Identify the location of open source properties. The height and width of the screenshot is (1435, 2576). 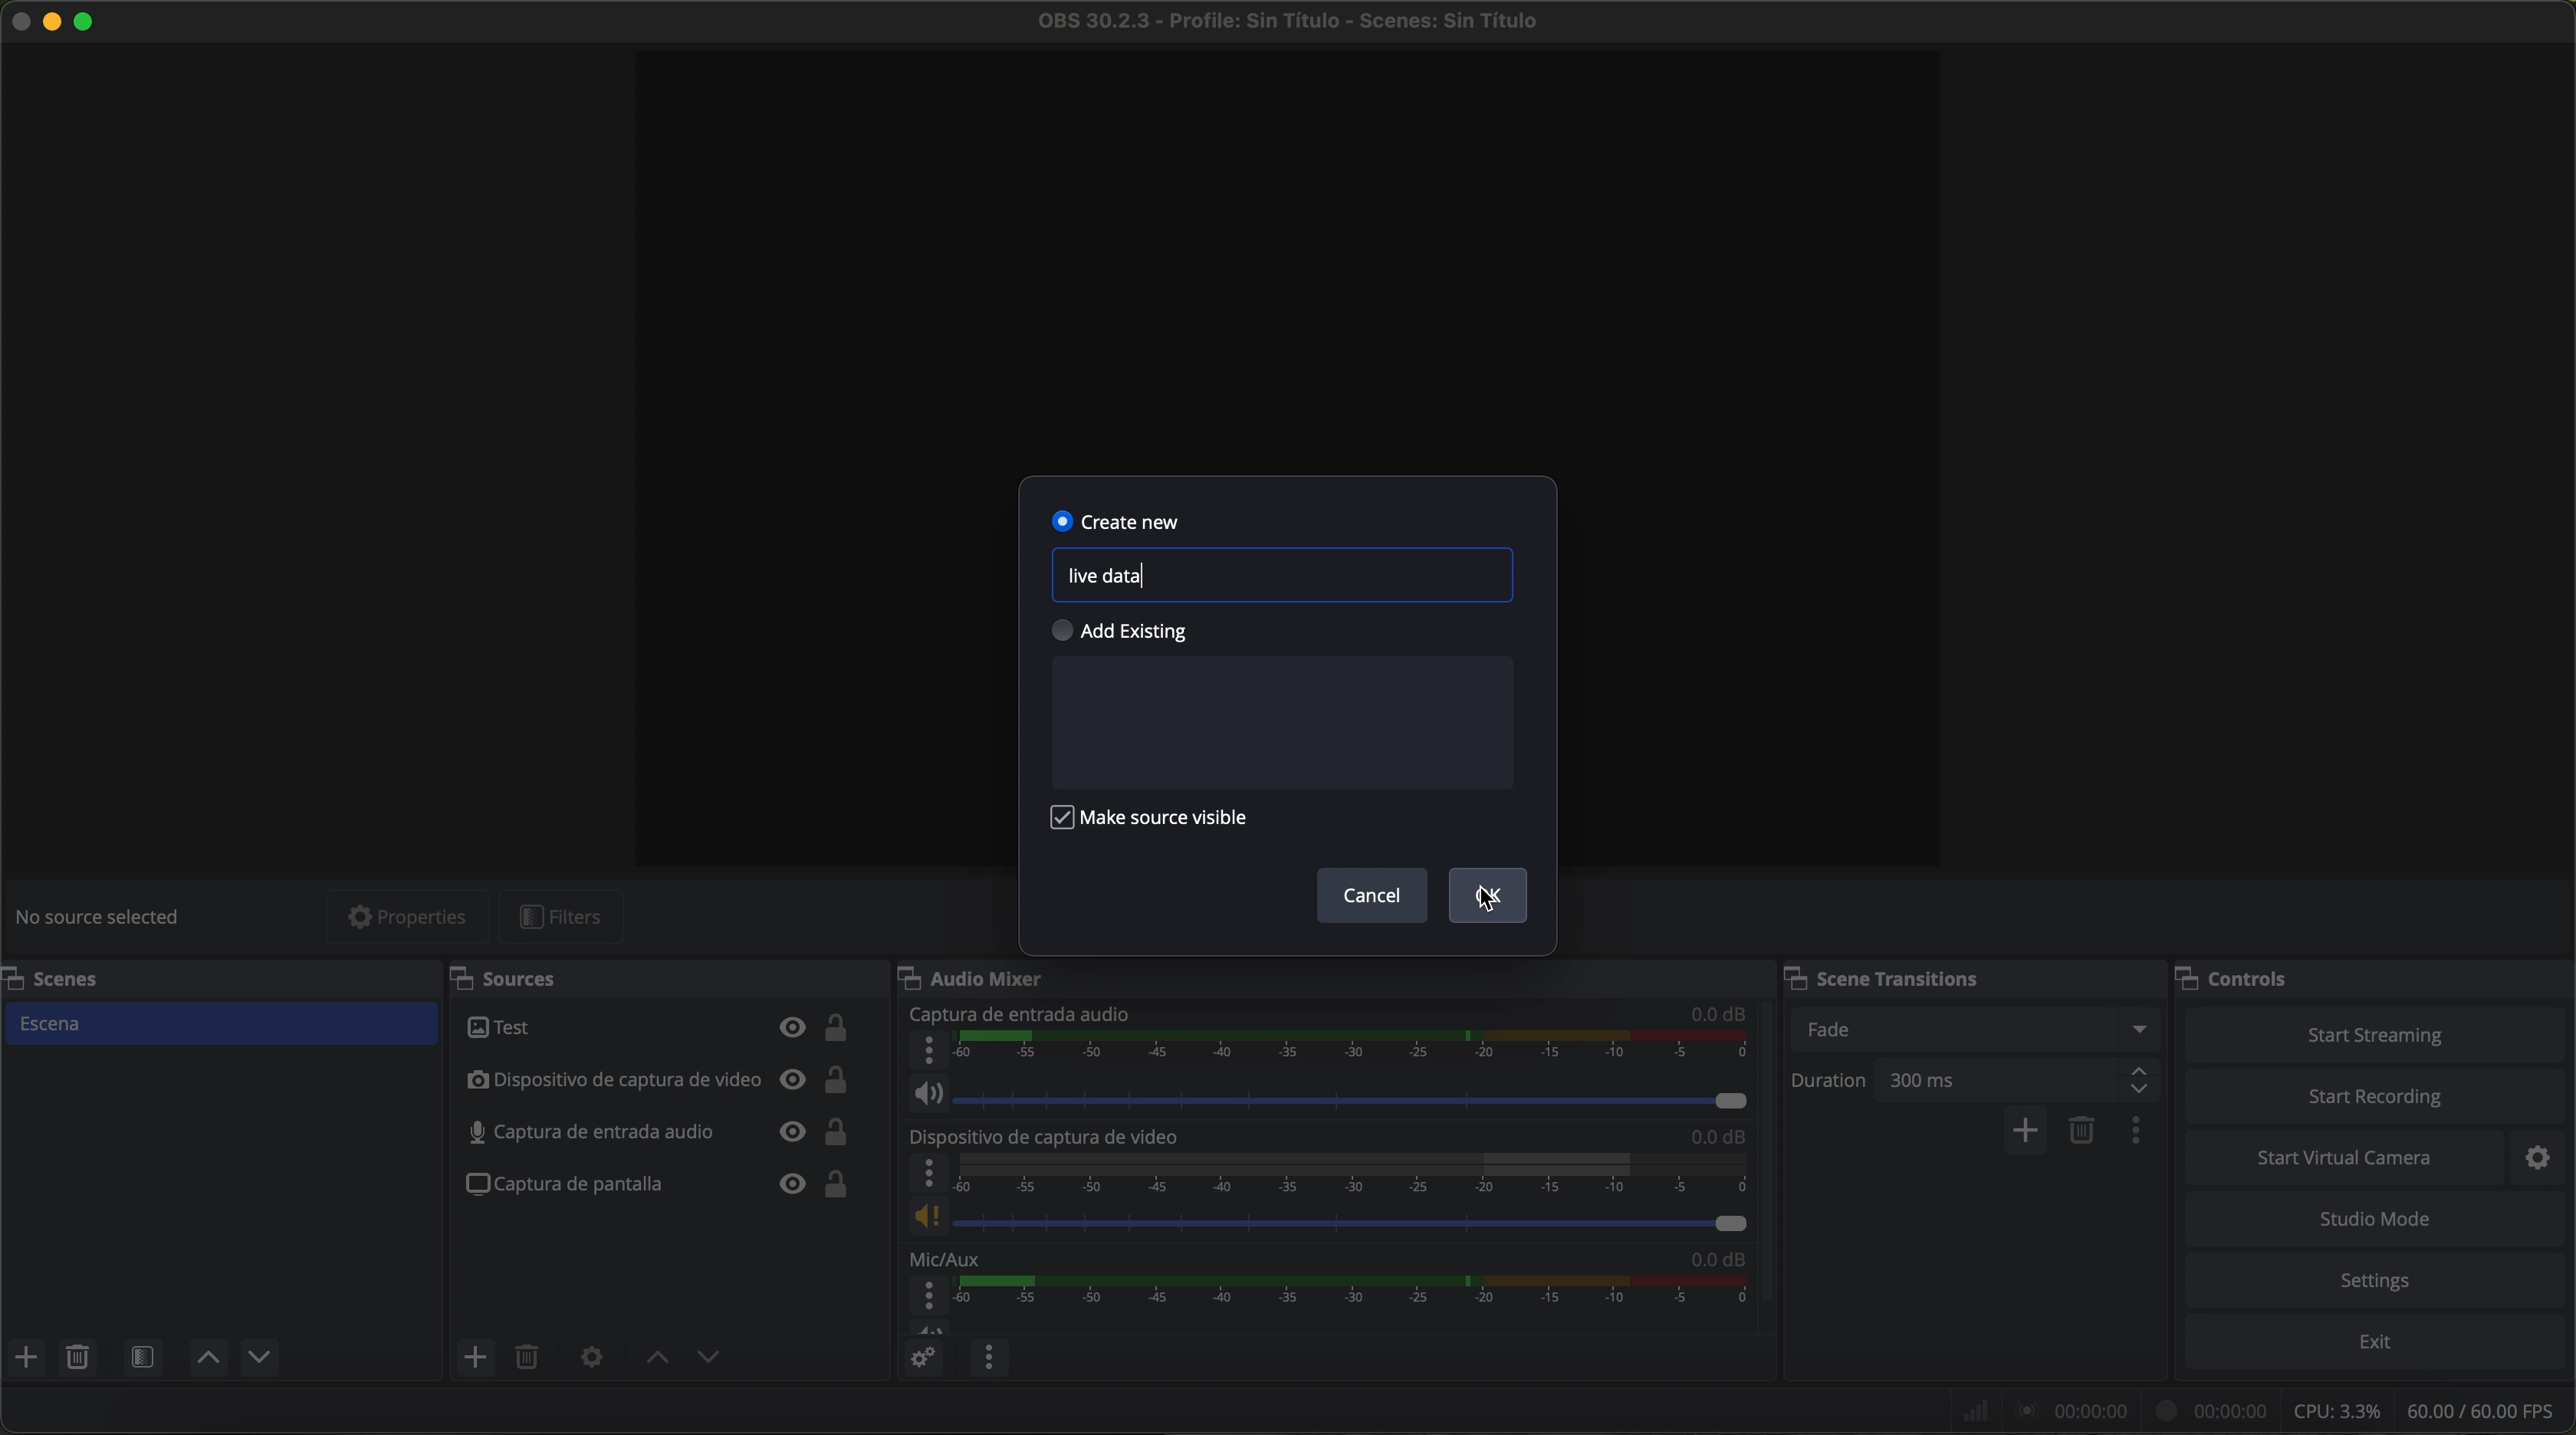
(591, 1359).